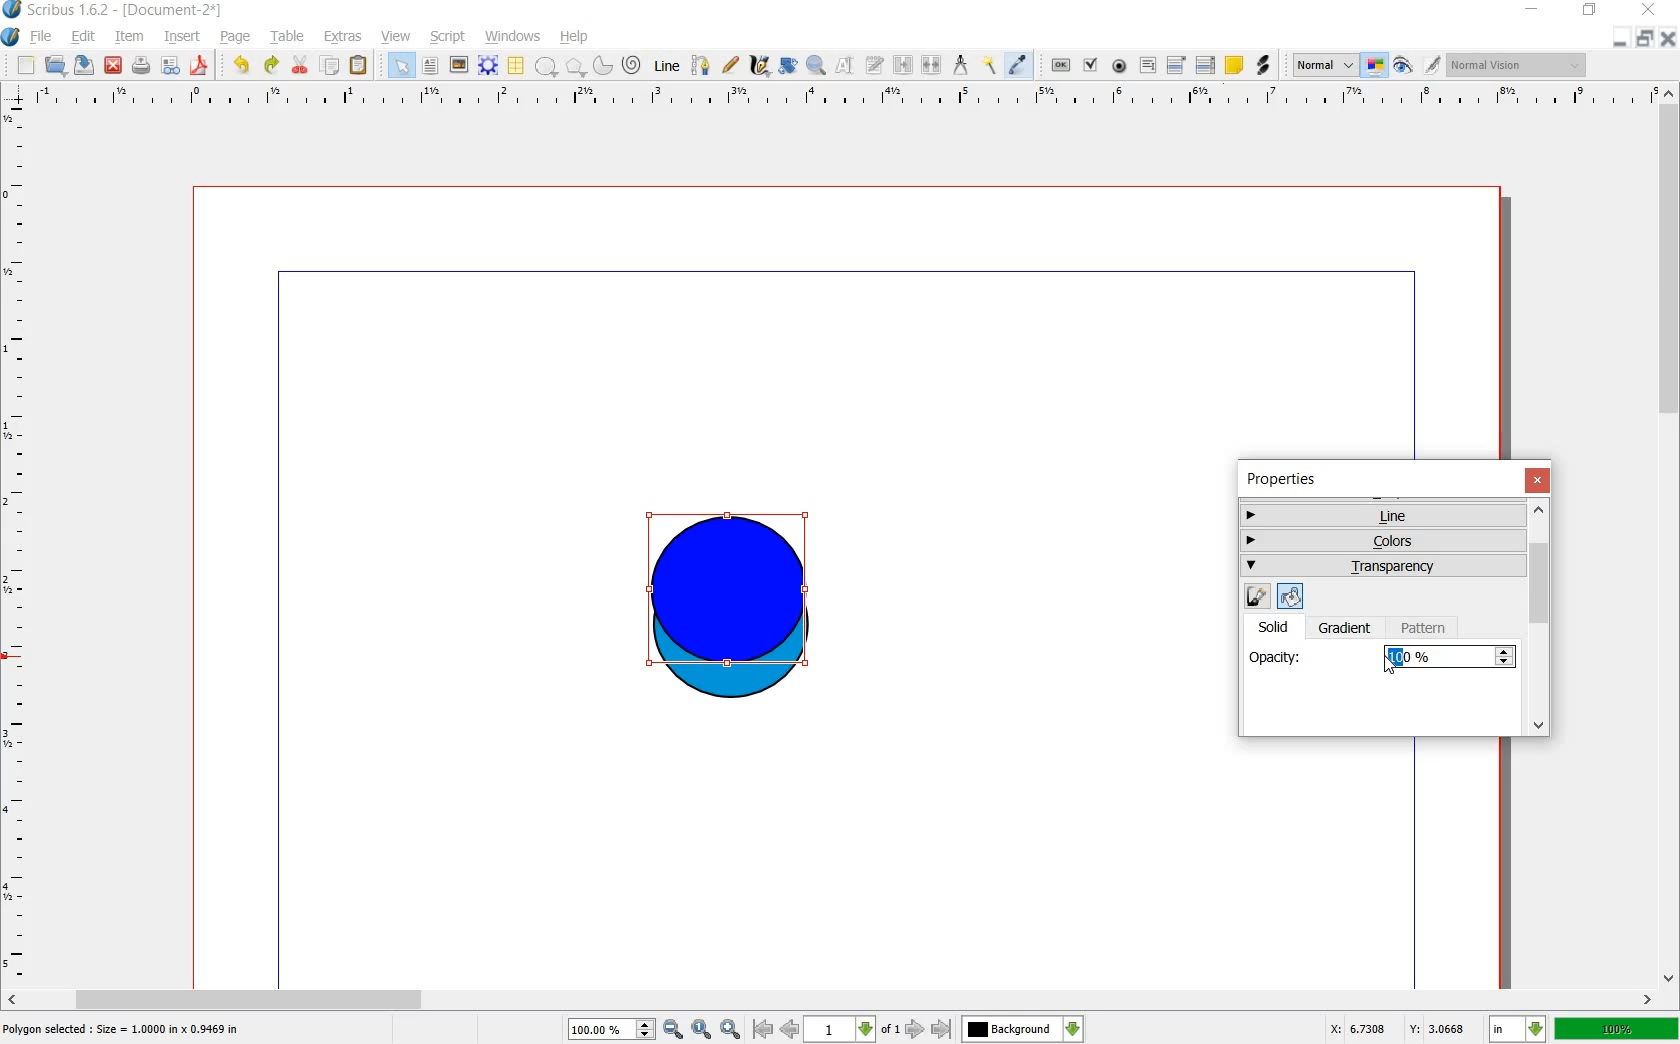  I want to click on measurement, so click(962, 66).